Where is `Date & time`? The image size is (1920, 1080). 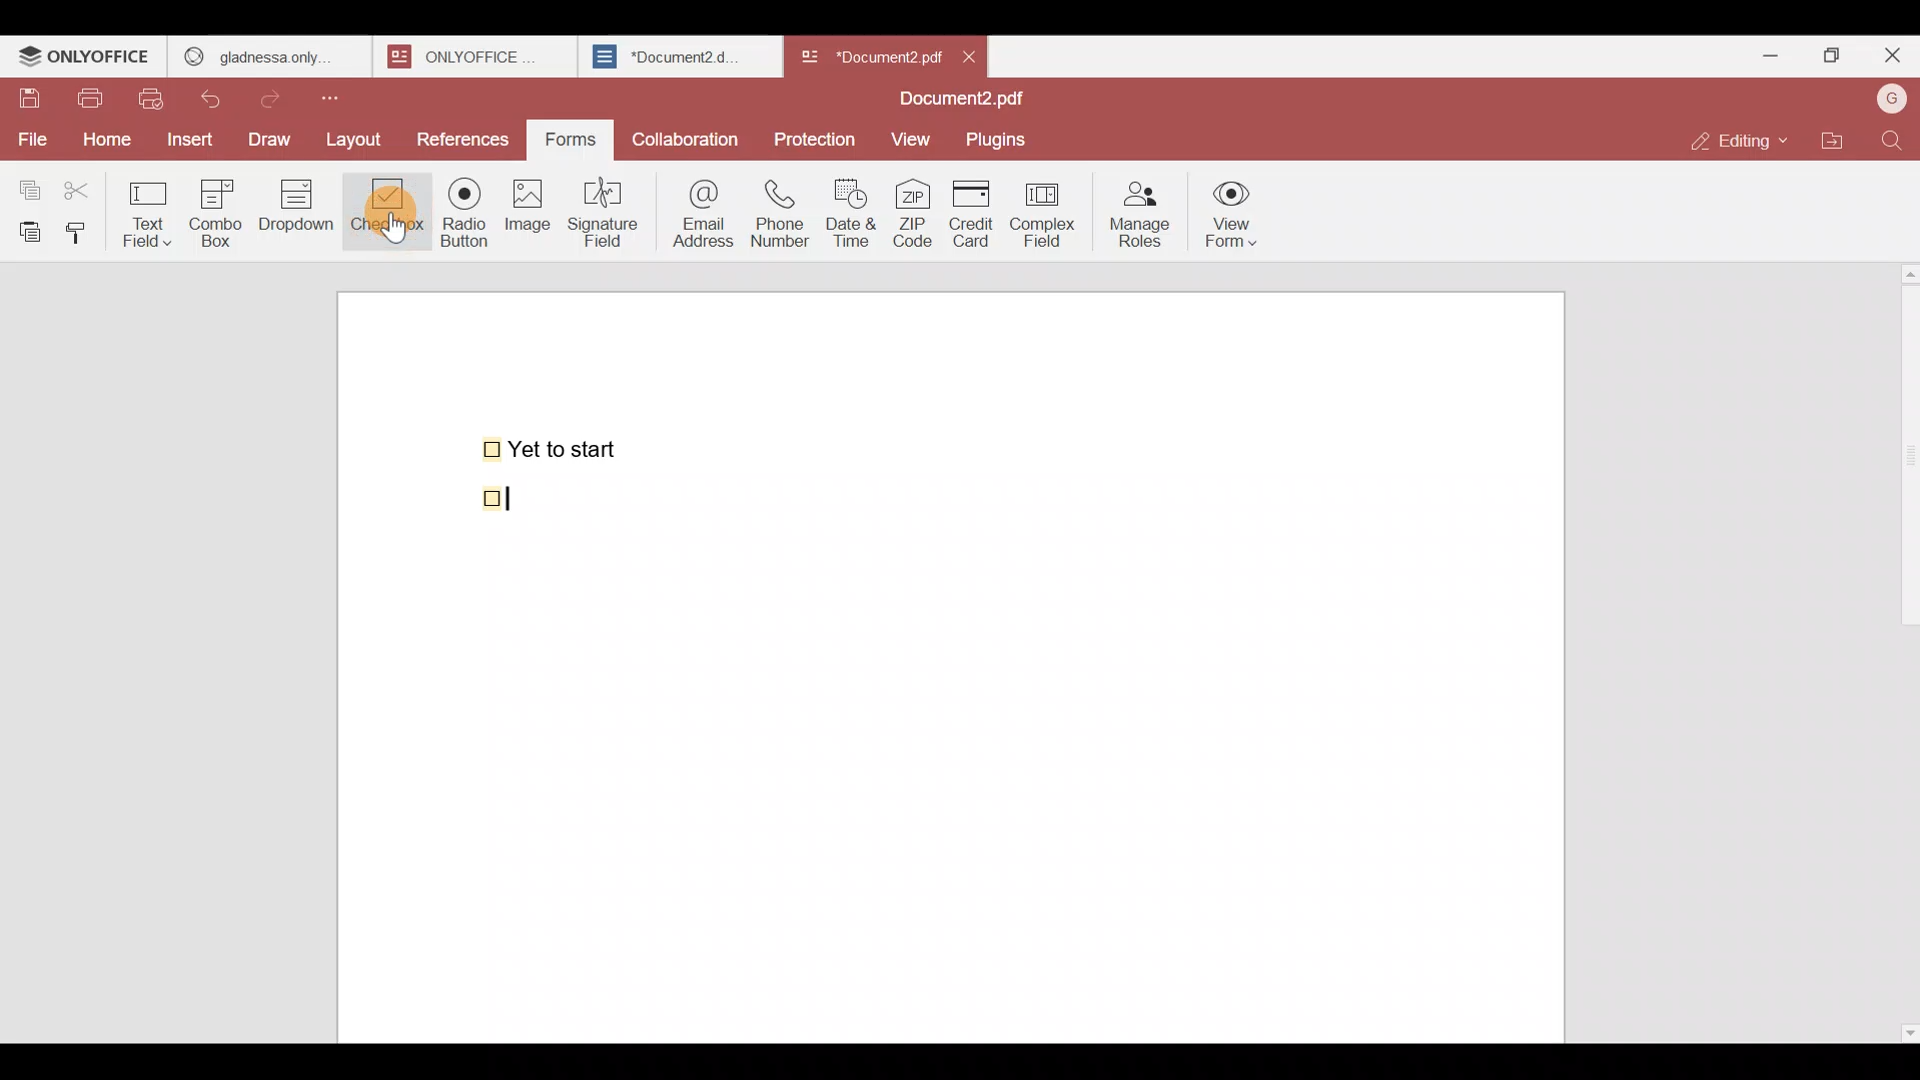 Date & time is located at coordinates (856, 213).